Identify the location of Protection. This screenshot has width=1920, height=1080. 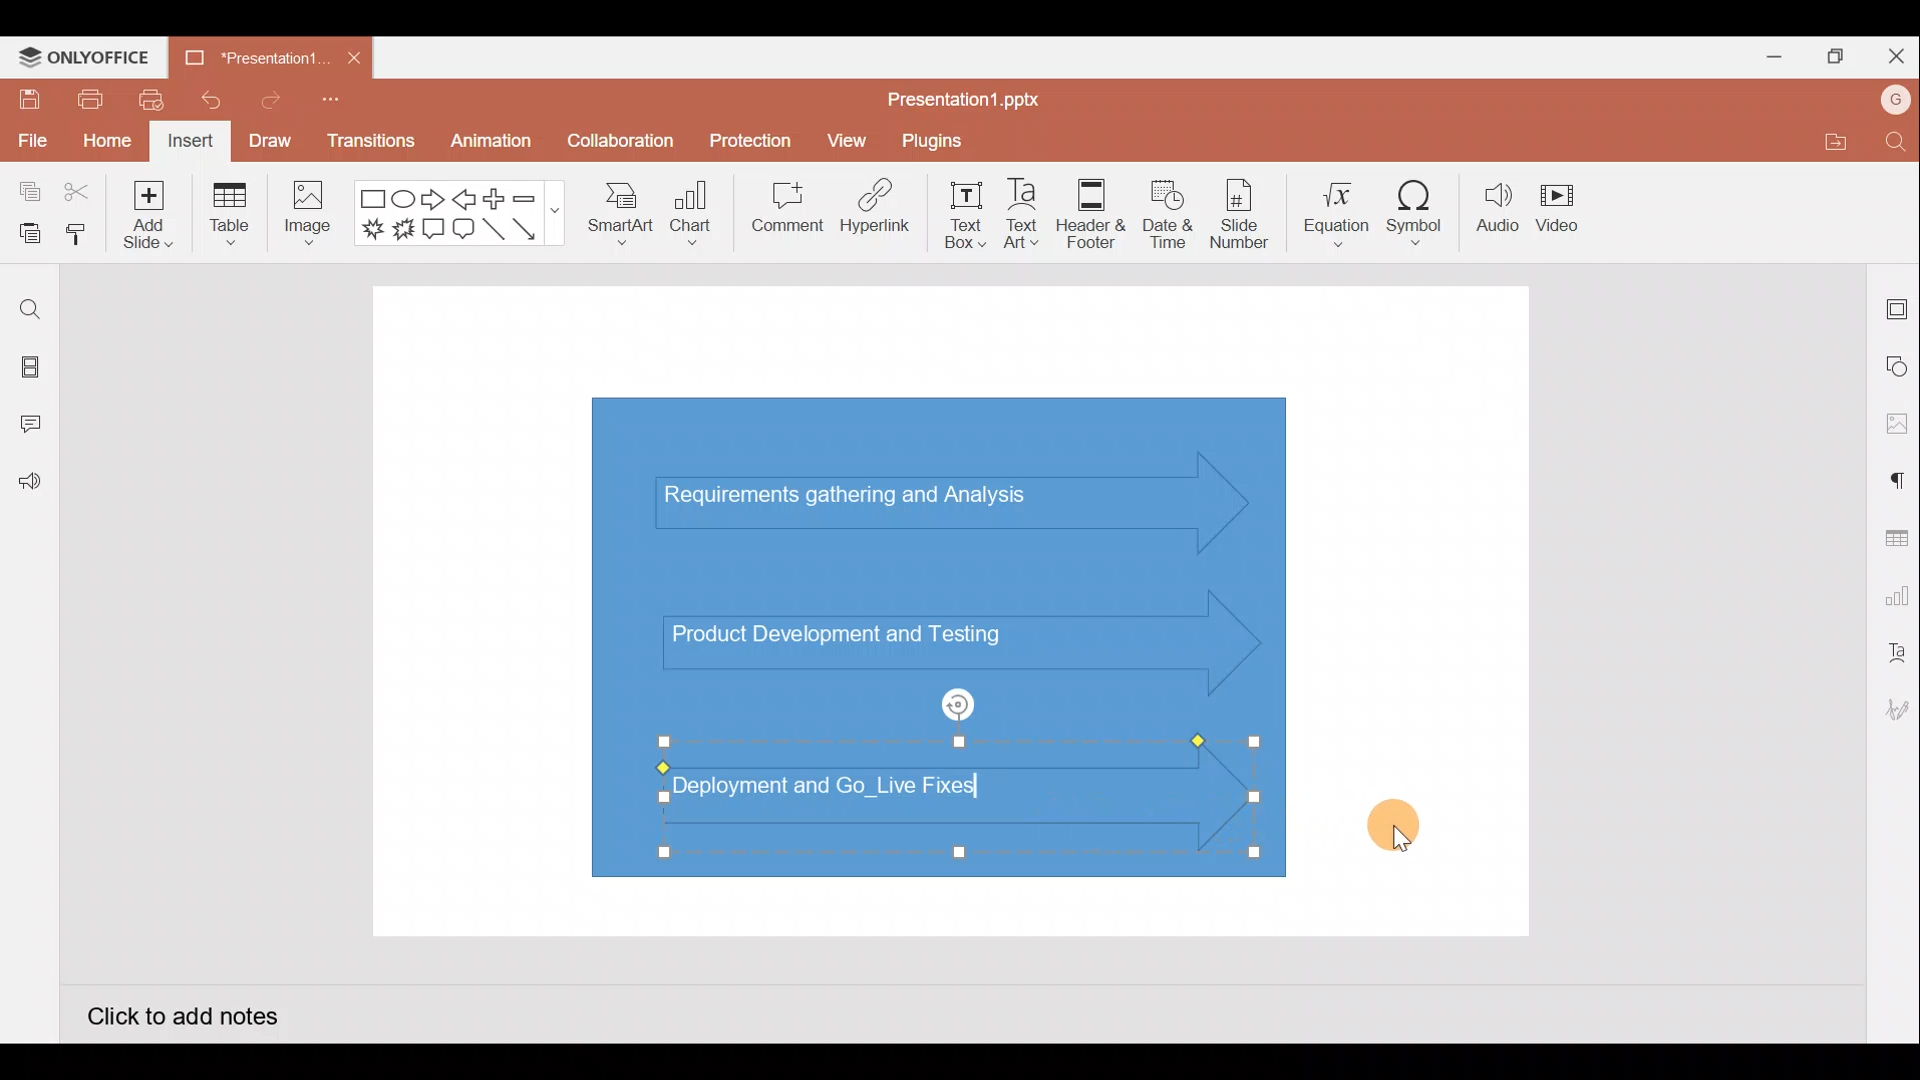
(745, 141).